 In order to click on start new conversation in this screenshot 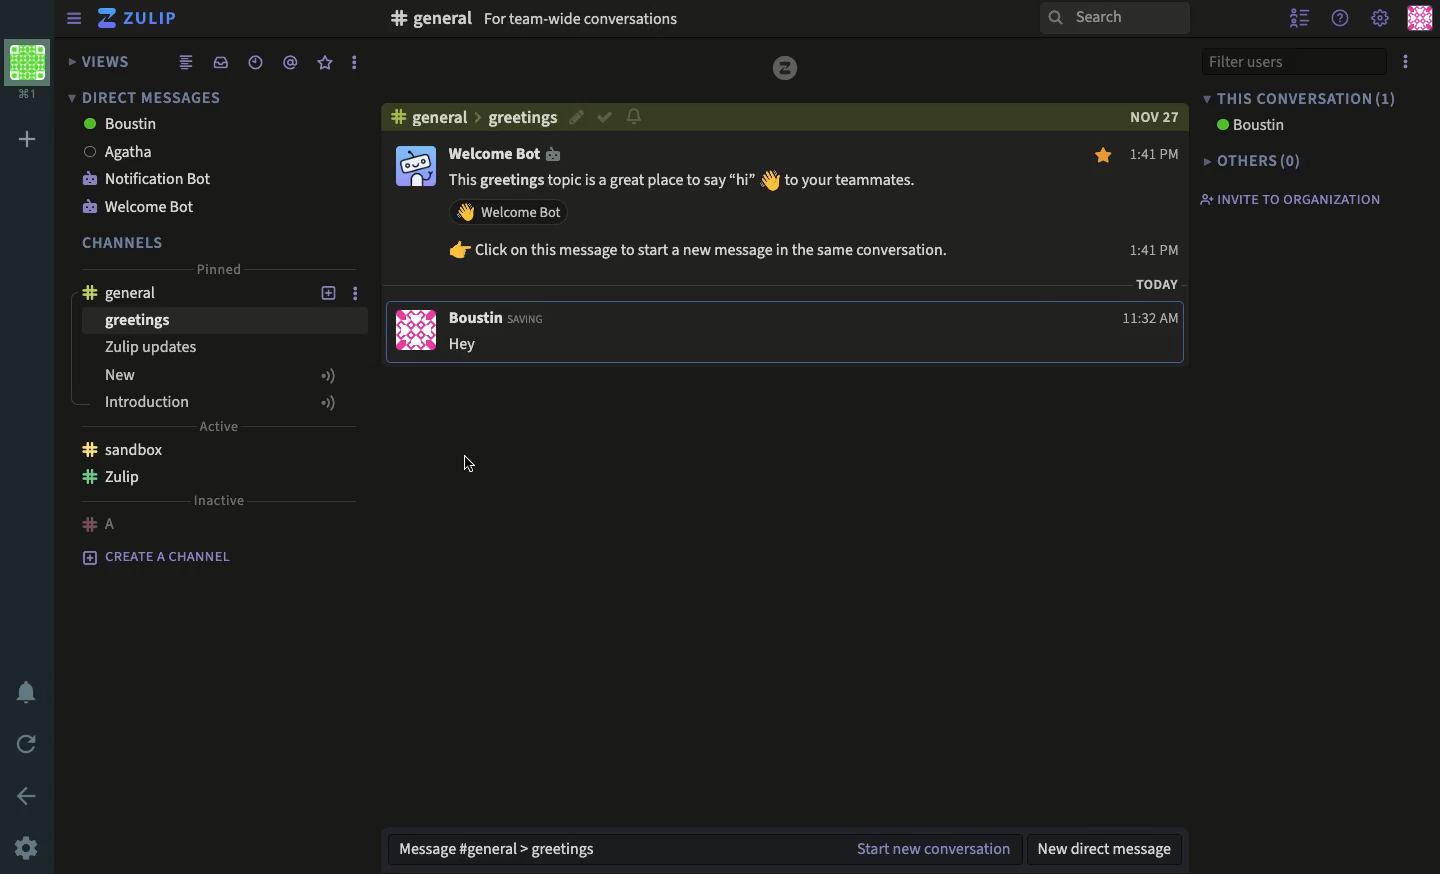, I will do `click(935, 846)`.